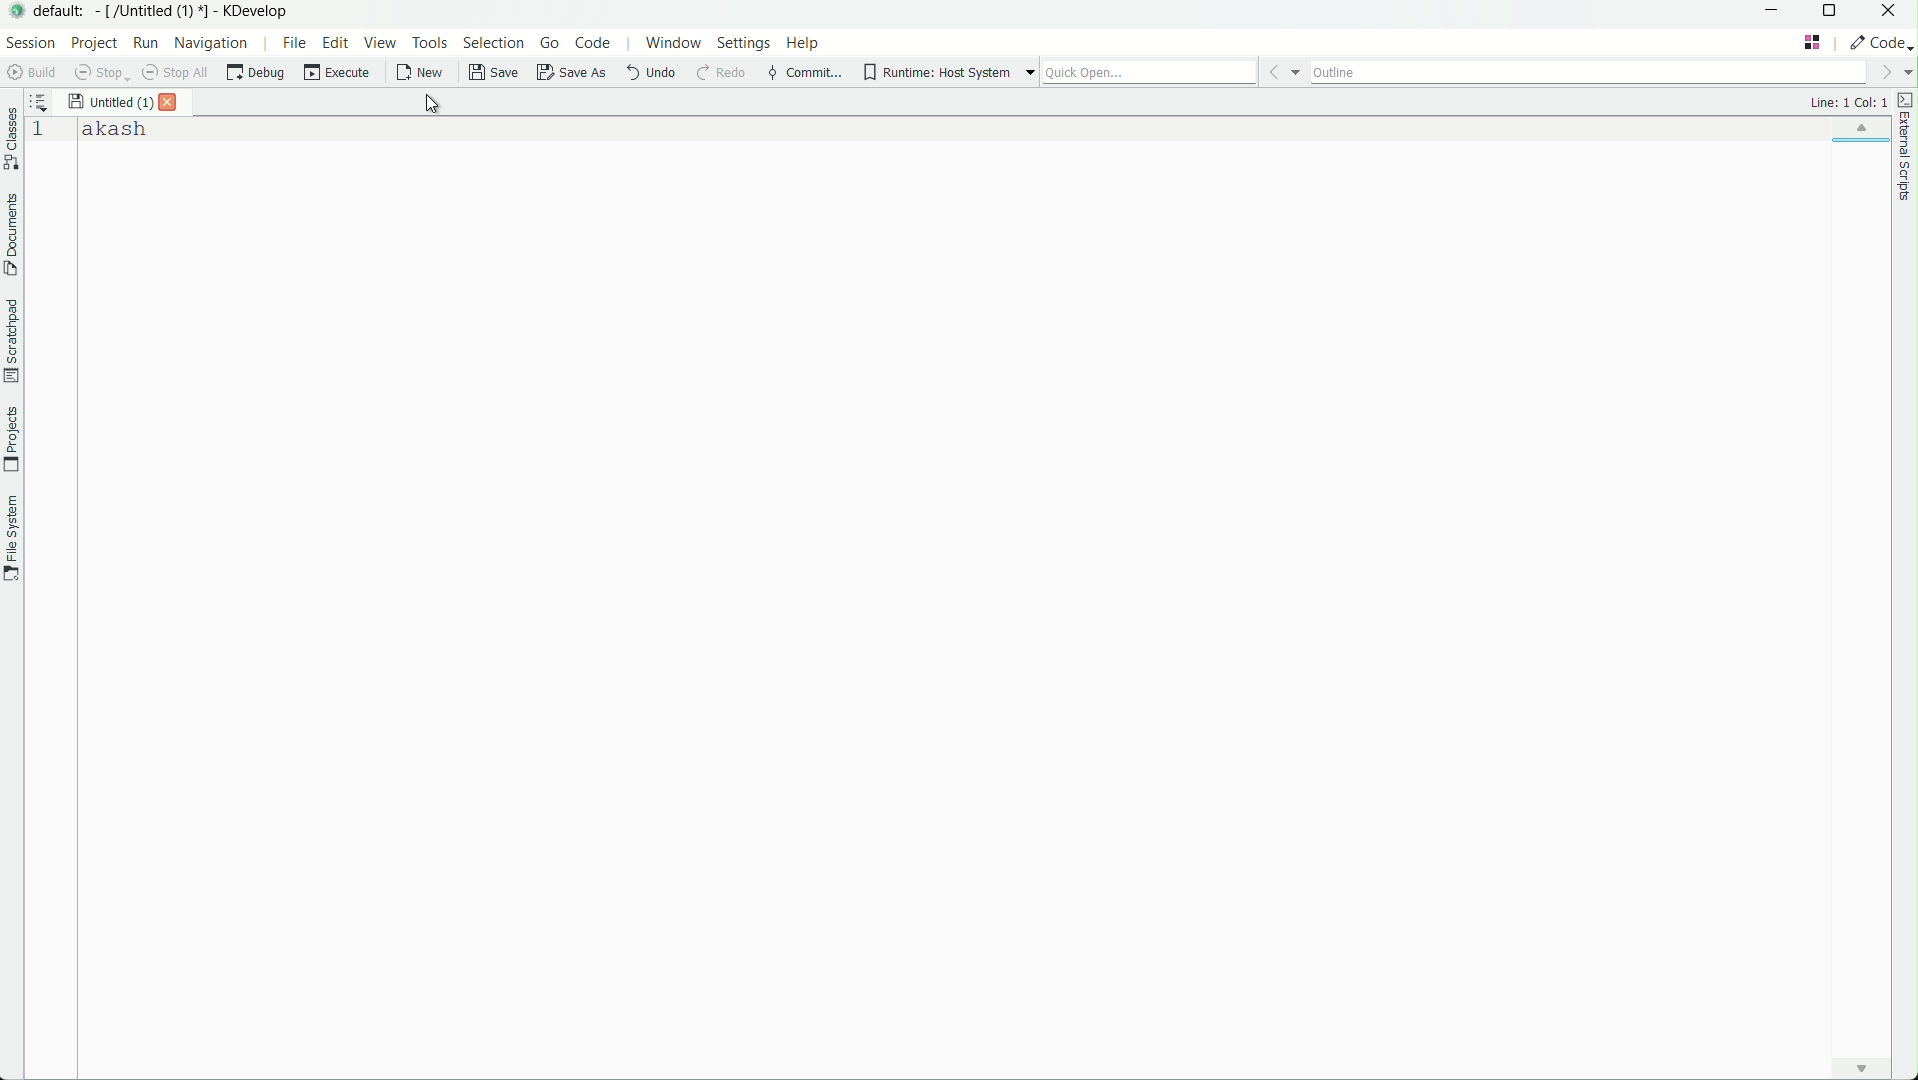 This screenshot has height=1080, width=1918. Describe the element at coordinates (431, 104) in the screenshot. I see `cursor` at that location.